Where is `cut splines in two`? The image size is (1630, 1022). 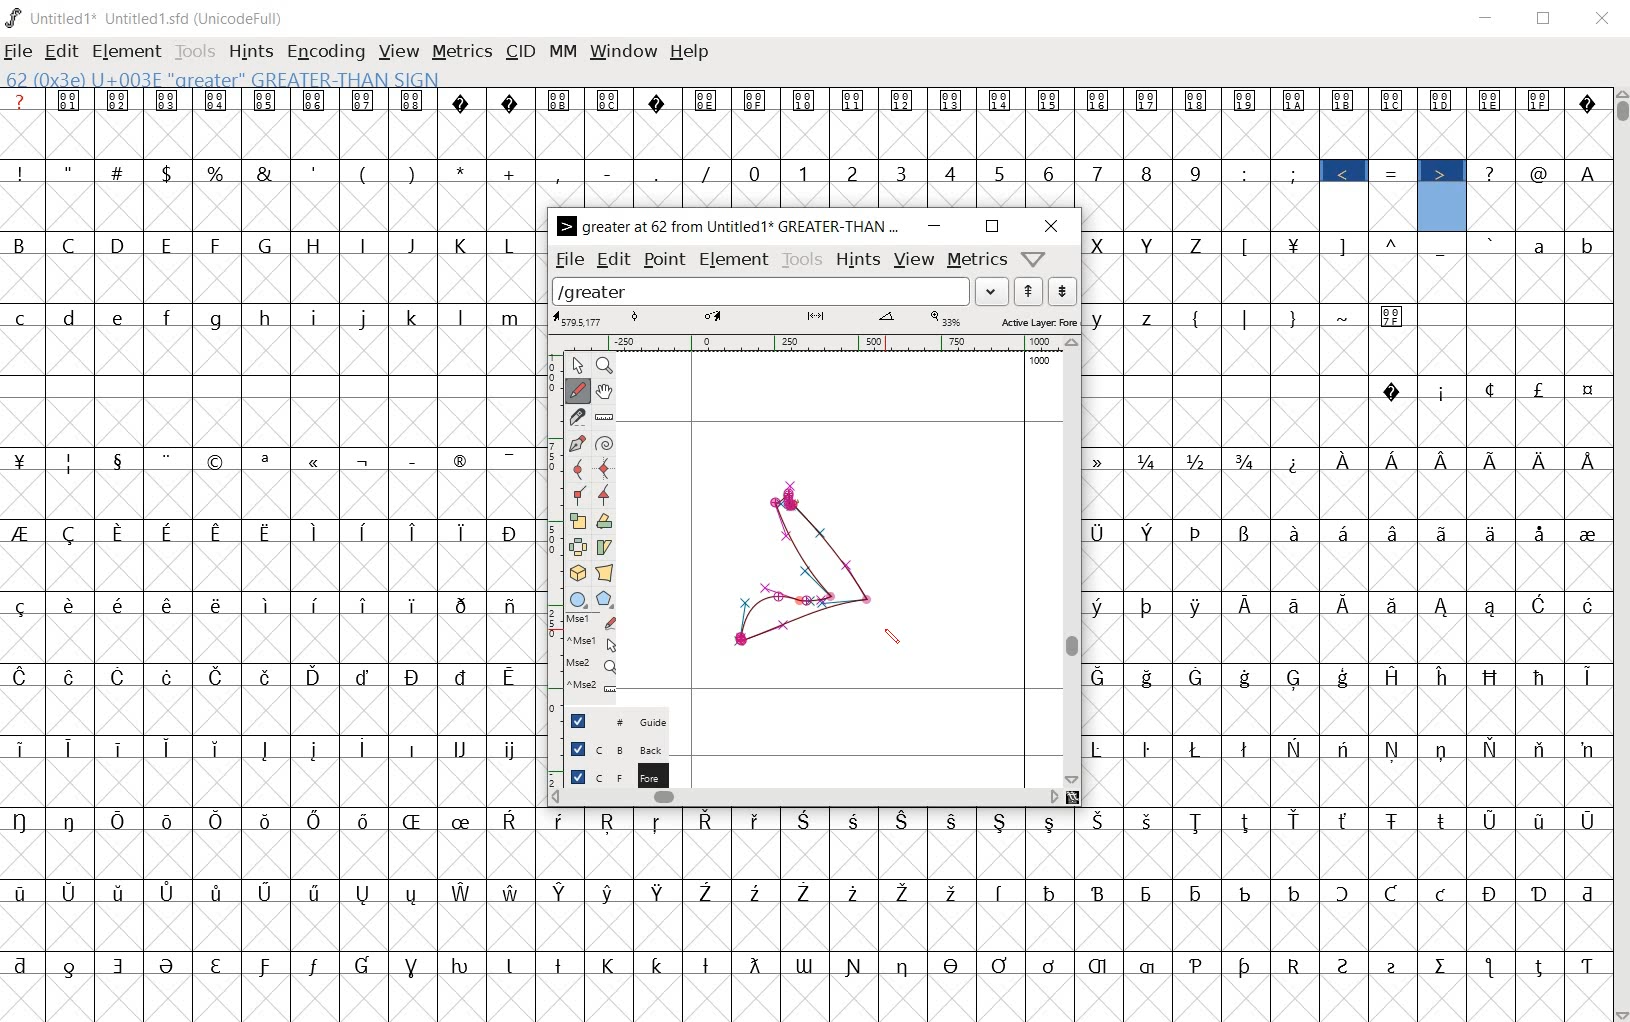
cut splines in two is located at coordinates (575, 416).